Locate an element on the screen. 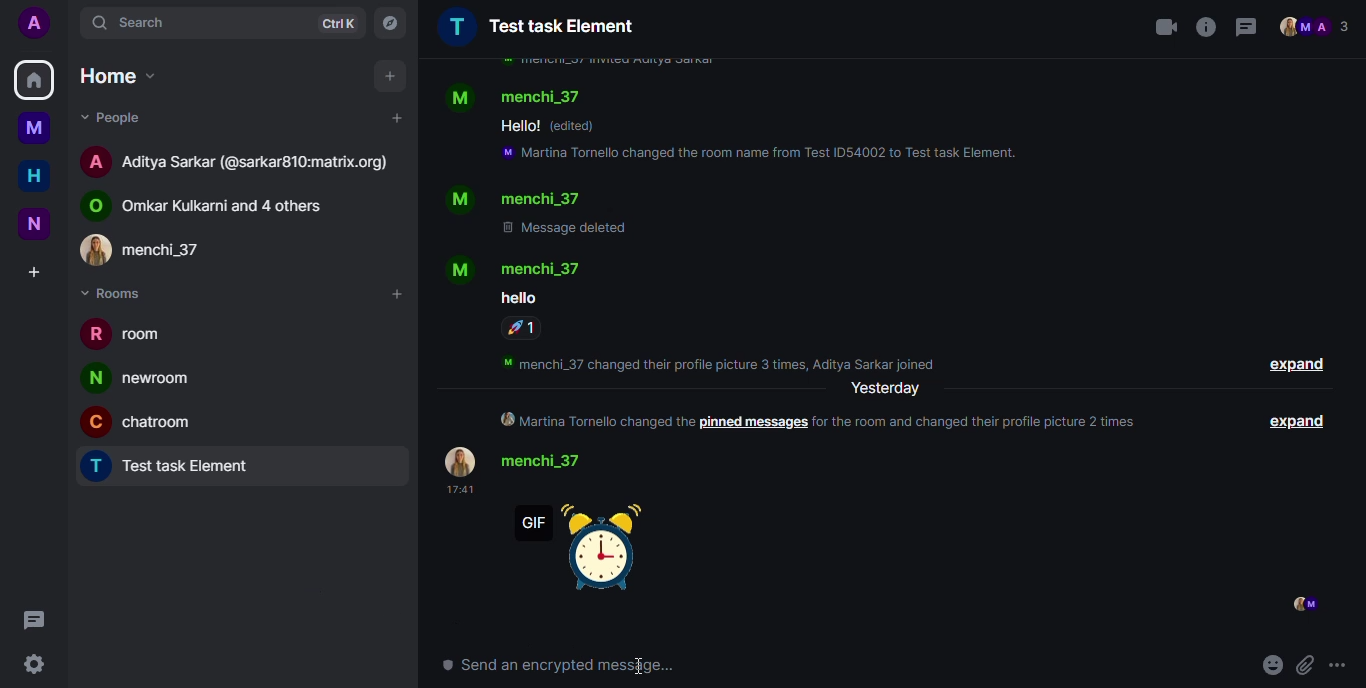 The image size is (1366, 688). add is located at coordinates (395, 118).